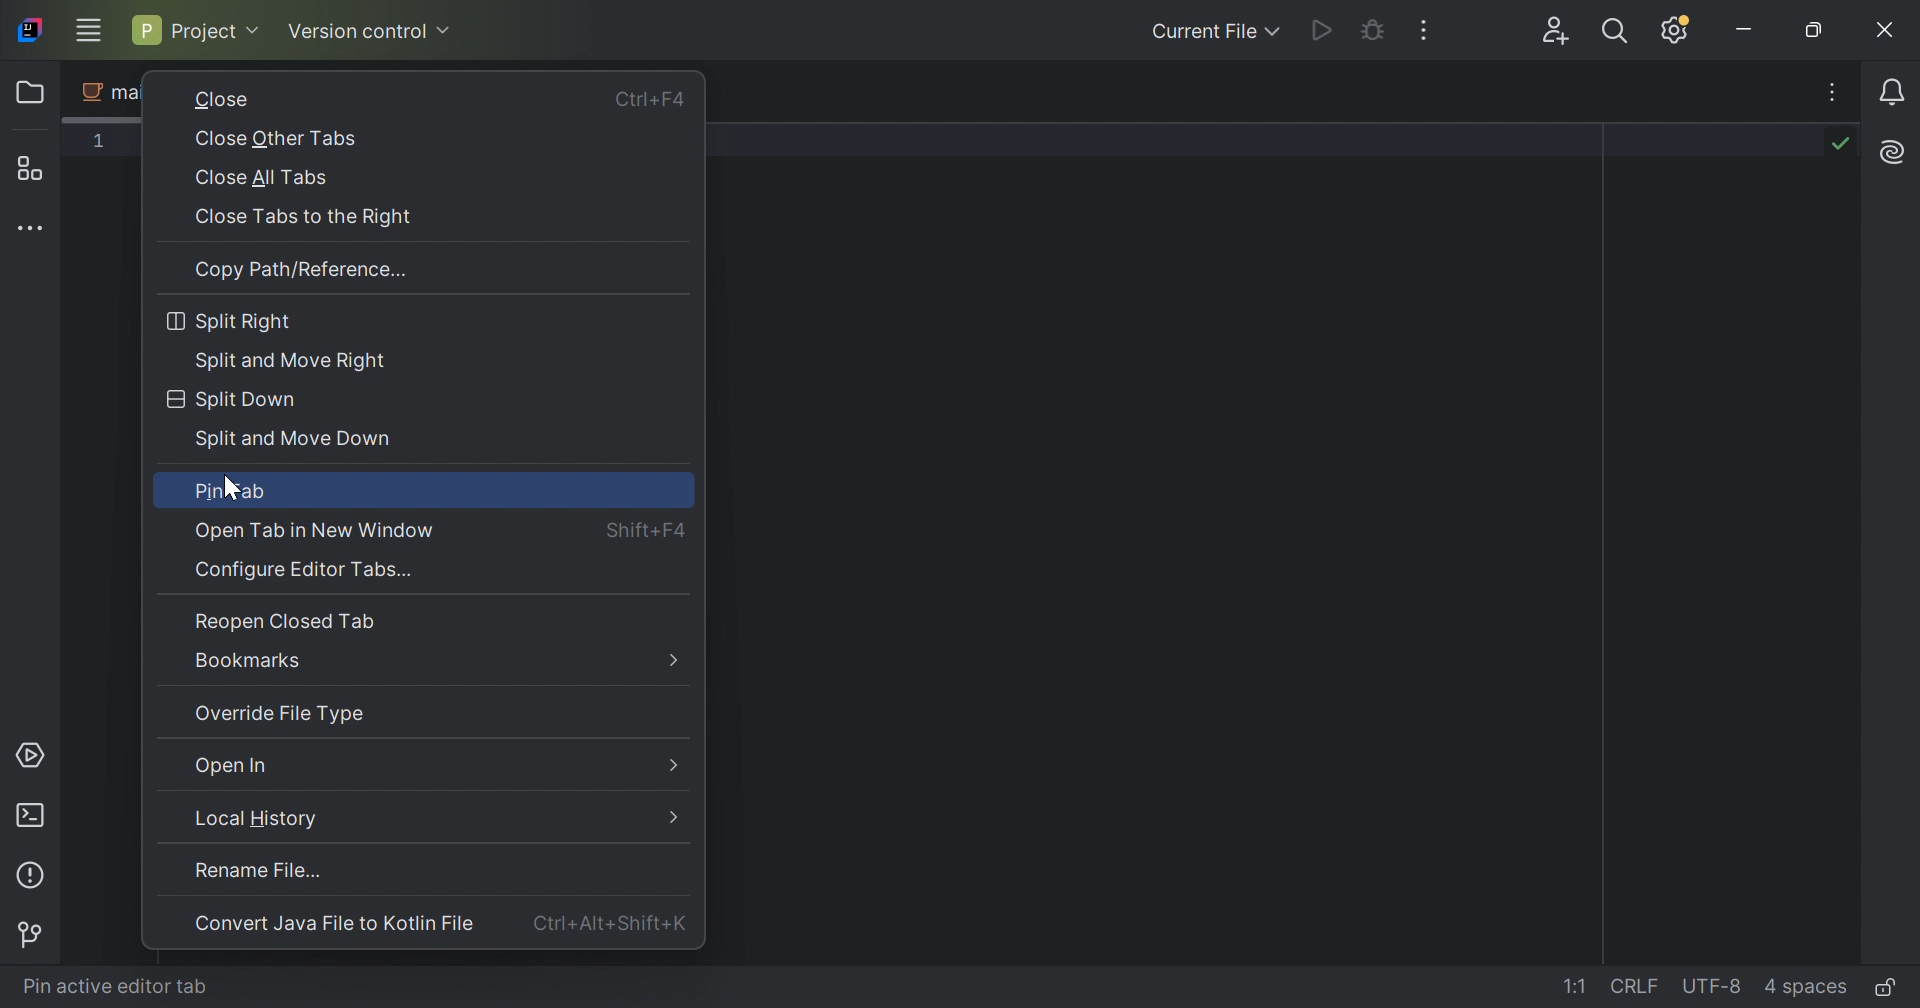  Describe the element at coordinates (285, 621) in the screenshot. I see `Reopen closed tab` at that location.